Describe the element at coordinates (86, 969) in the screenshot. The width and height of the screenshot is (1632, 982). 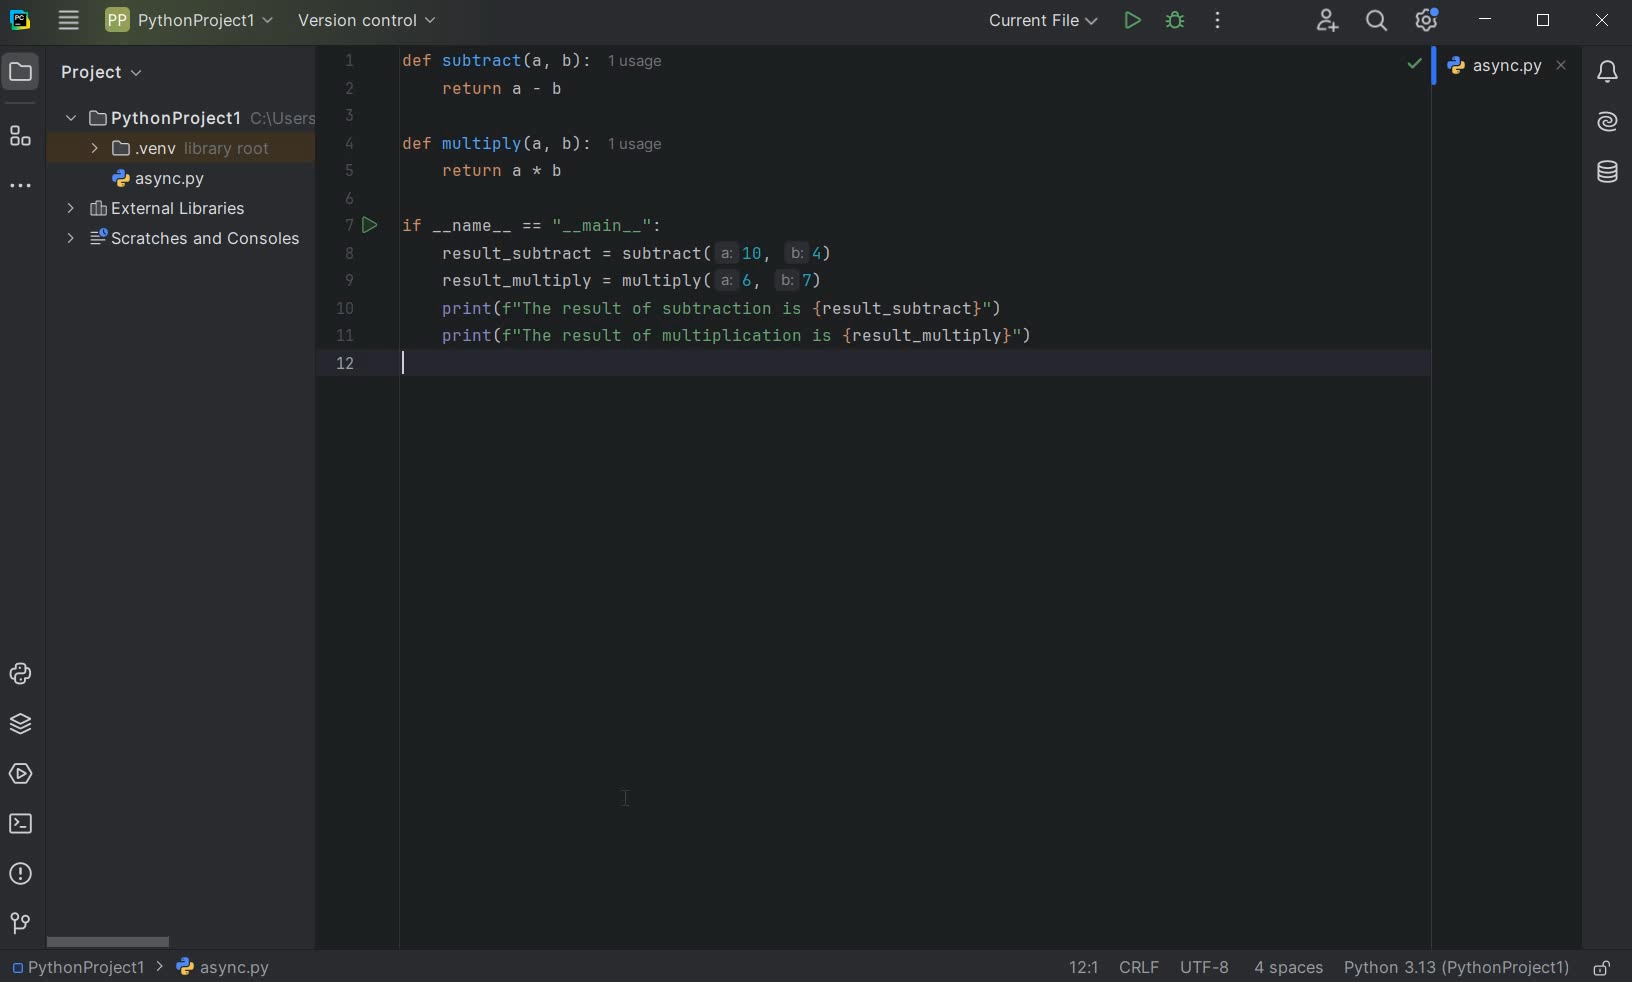
I see `project name` at that location.